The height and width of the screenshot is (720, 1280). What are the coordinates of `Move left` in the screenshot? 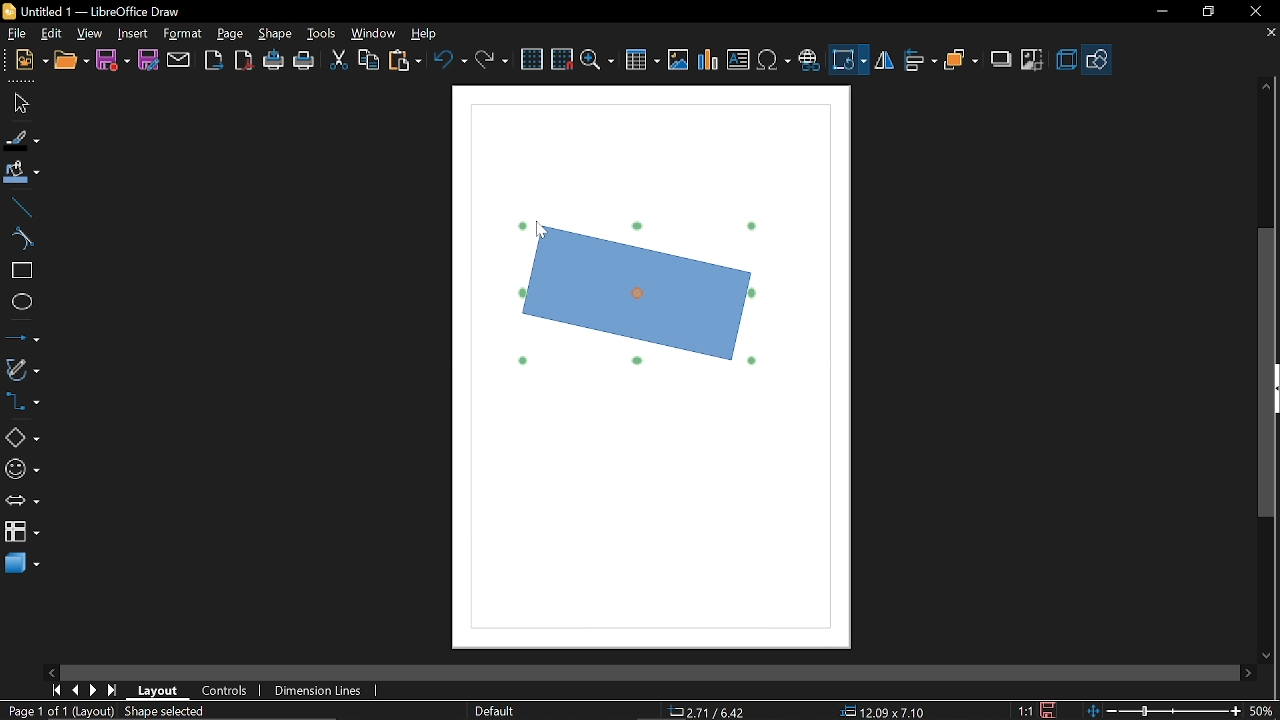 It's located at (51, 672).